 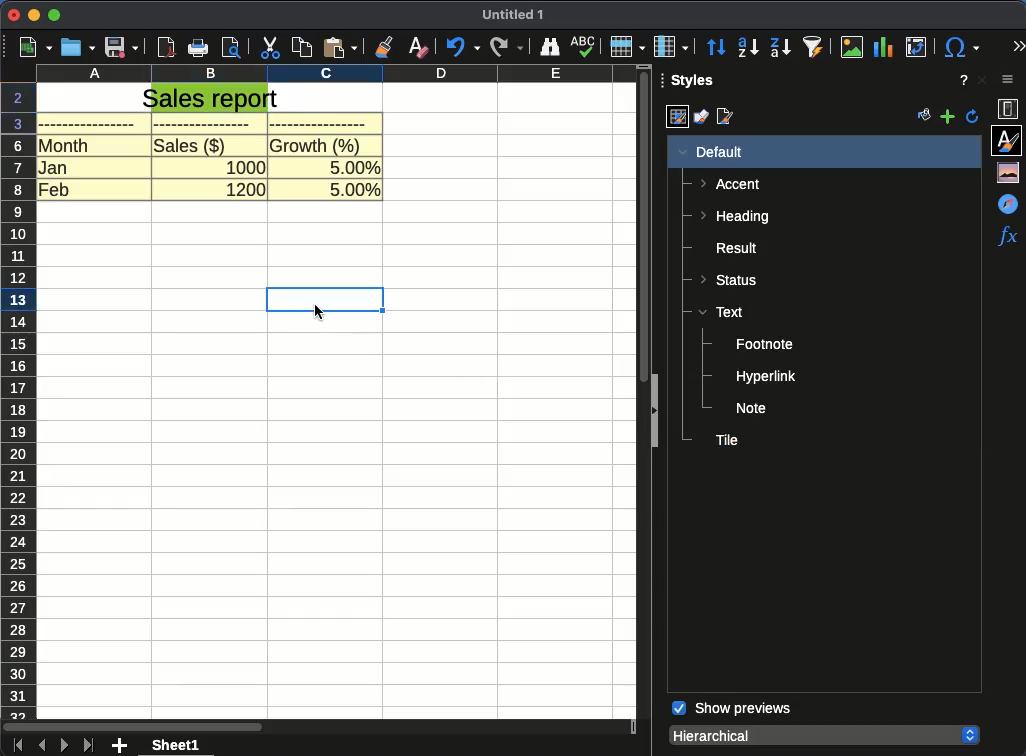 I want to click on expand, so click(x=1018, y=47).